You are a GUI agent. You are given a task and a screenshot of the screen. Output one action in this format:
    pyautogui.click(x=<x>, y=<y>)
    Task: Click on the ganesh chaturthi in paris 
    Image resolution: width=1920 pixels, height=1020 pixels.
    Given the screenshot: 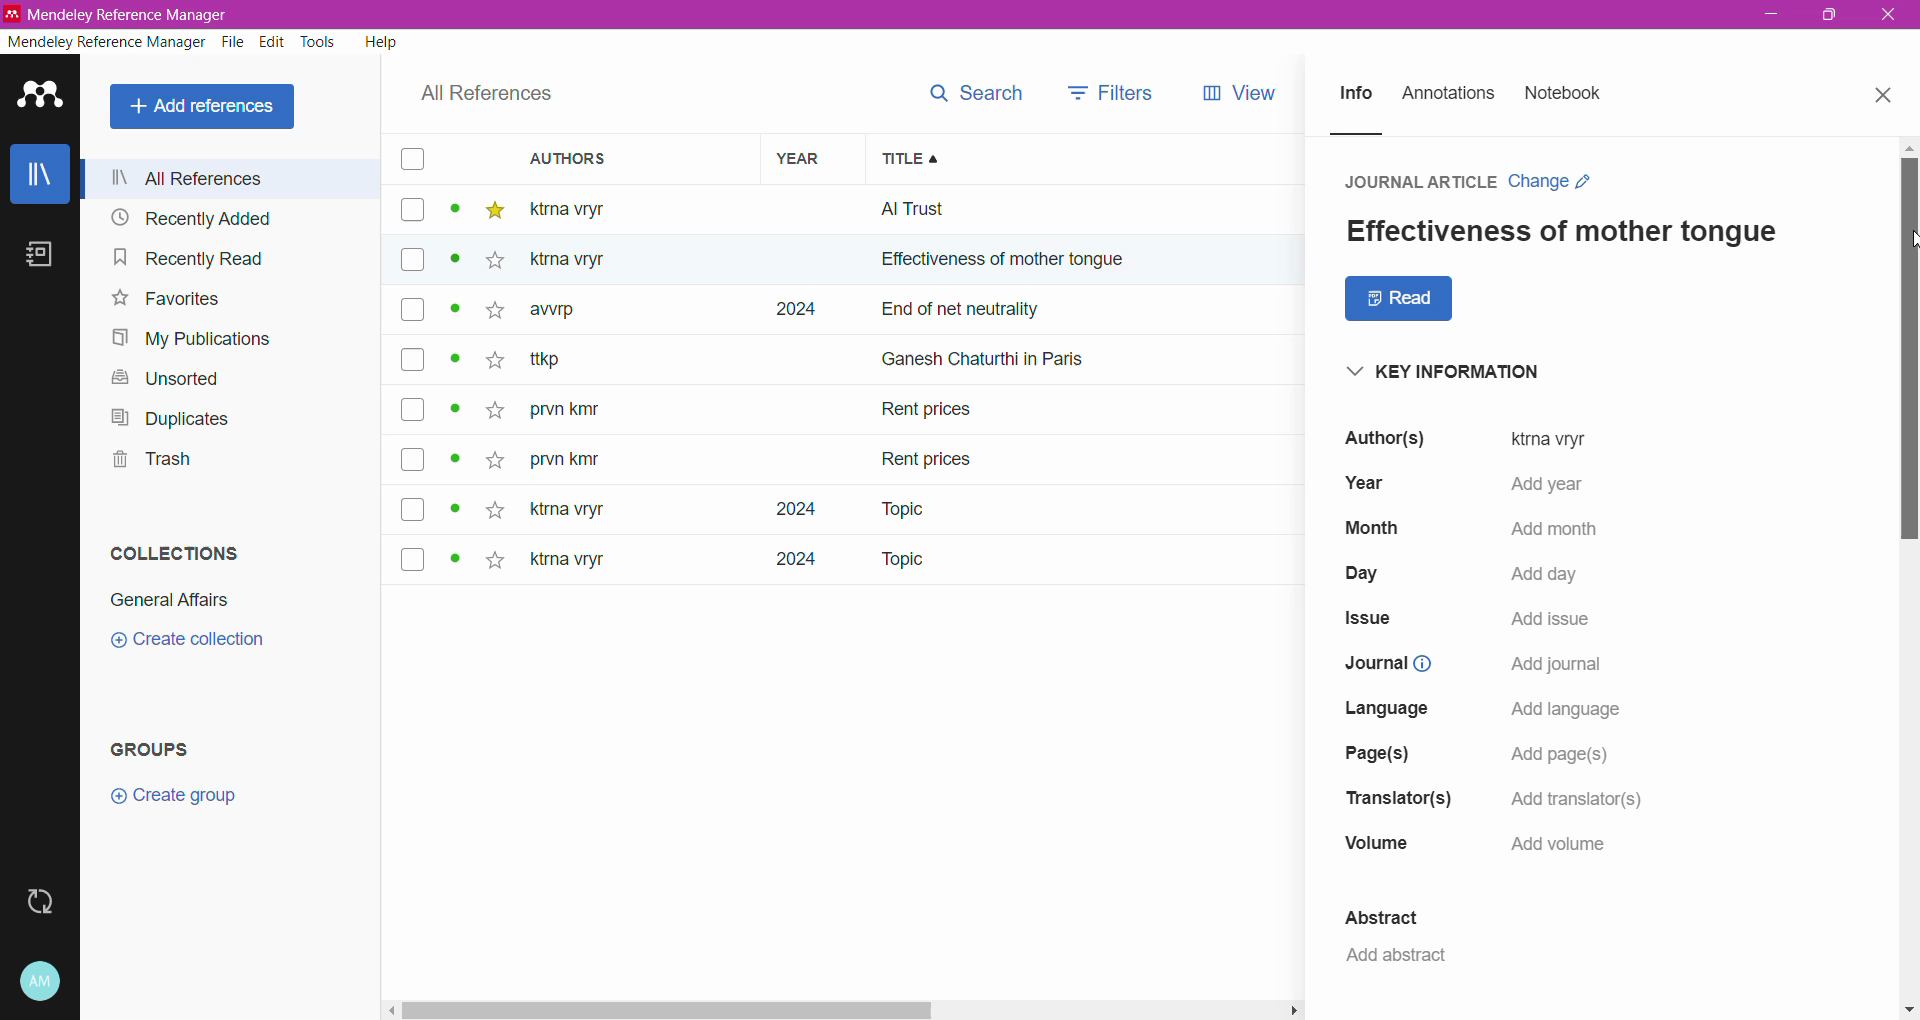 What is the action you would take?
    pyautogui.click(x=1006, y=351)
    